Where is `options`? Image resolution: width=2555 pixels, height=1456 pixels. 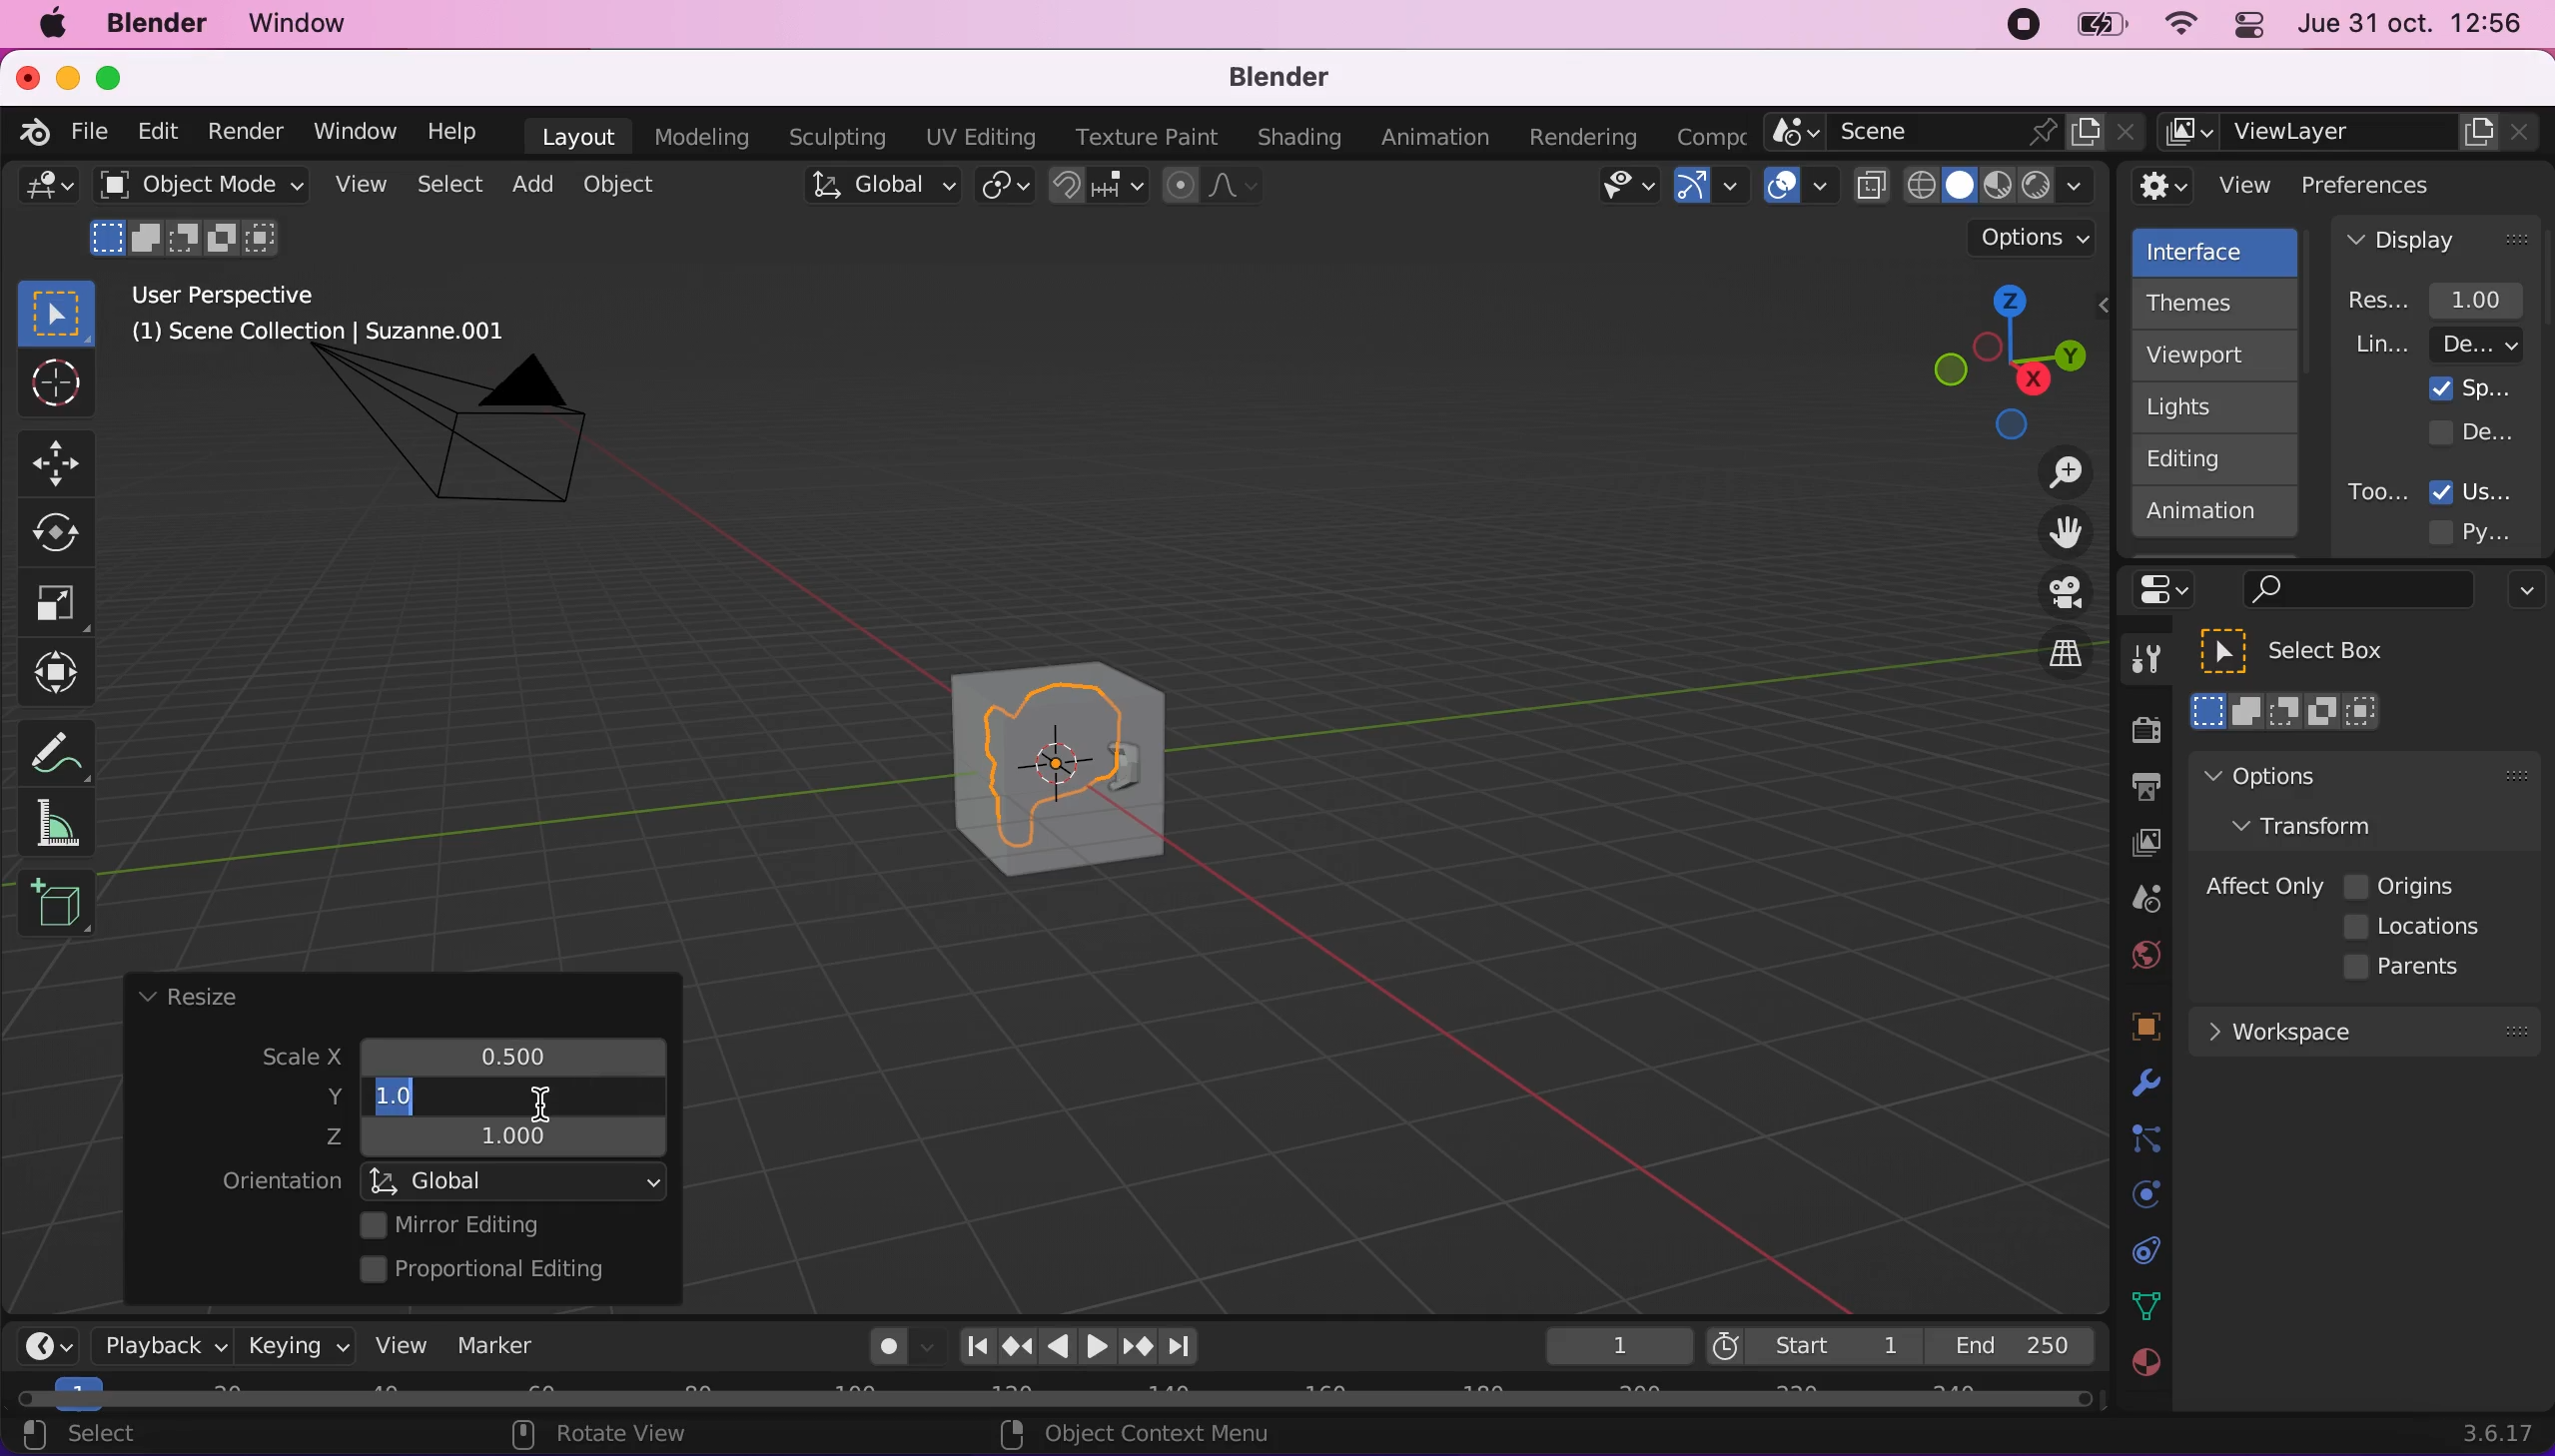
options is located at coordinates (2036, 238).